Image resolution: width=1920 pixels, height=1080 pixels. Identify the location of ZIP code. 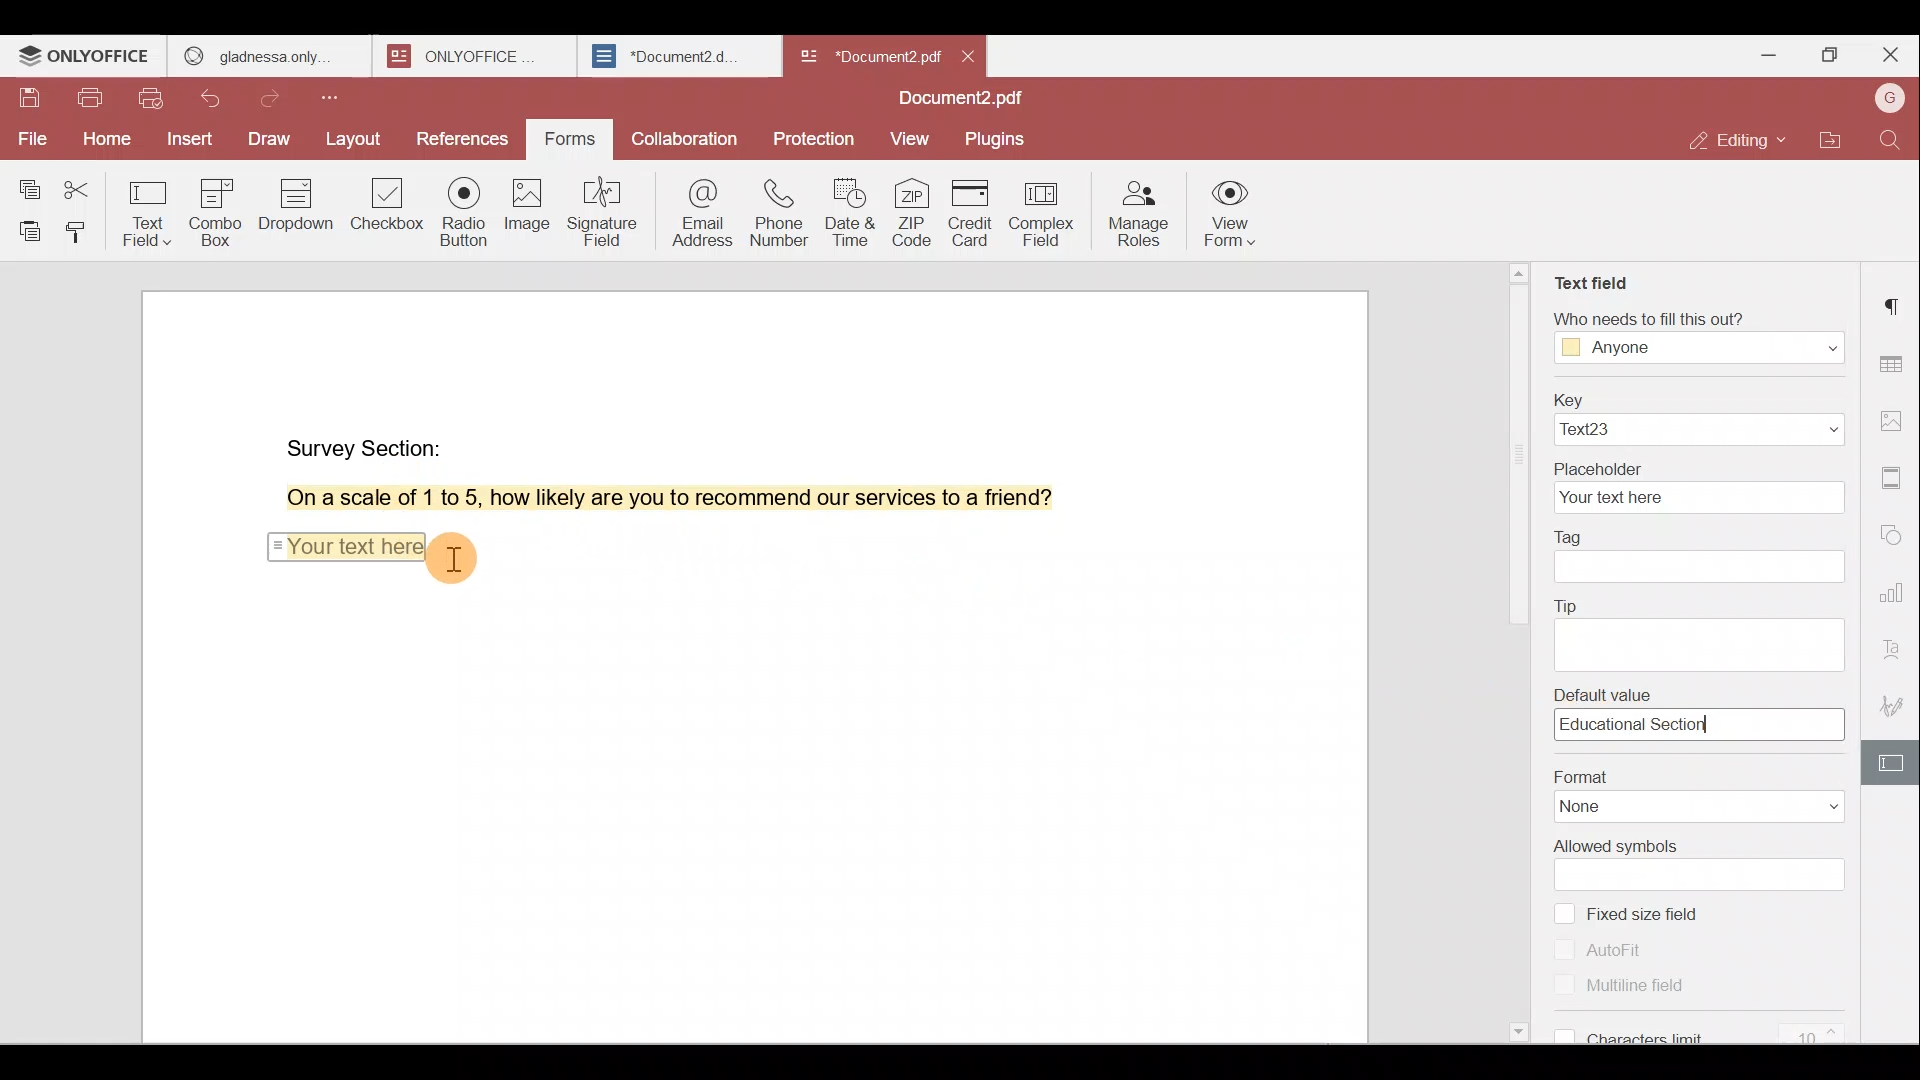
(914, 211).